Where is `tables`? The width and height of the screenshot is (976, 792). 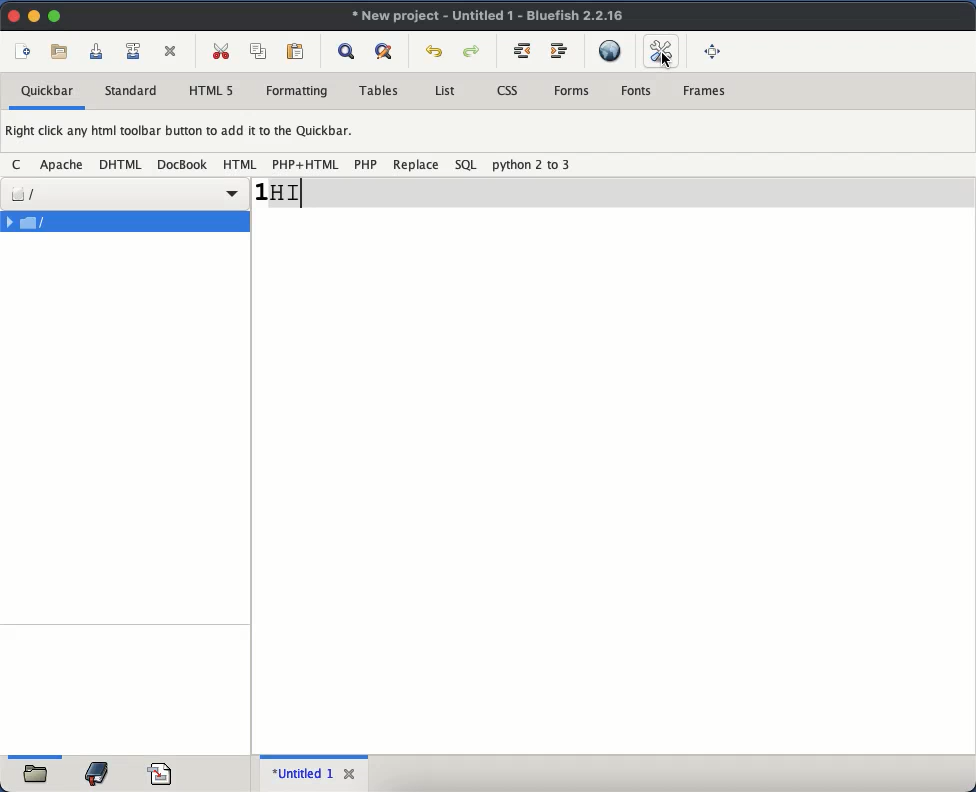 tables is located at coordinates (380, 89).